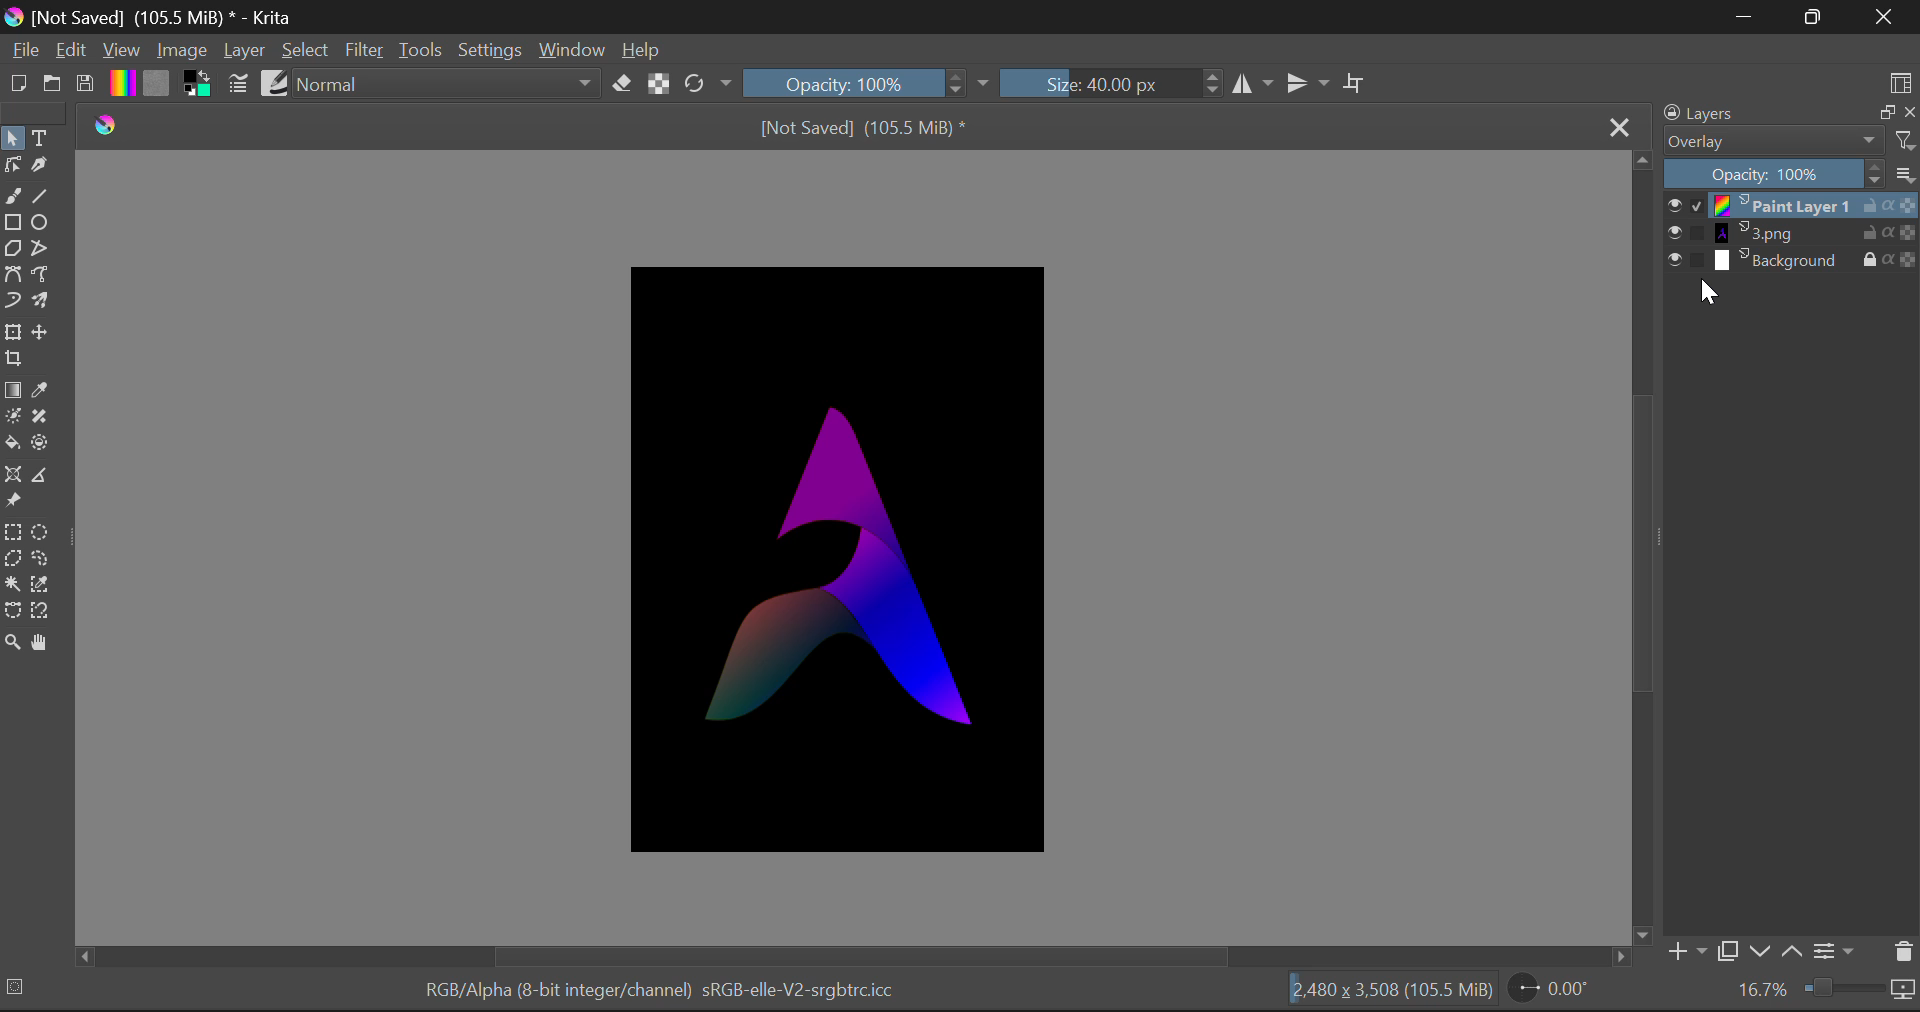 The width and height of the screenshot is (1920, 1012). I want to click on lock layer, so click(1876, 257).